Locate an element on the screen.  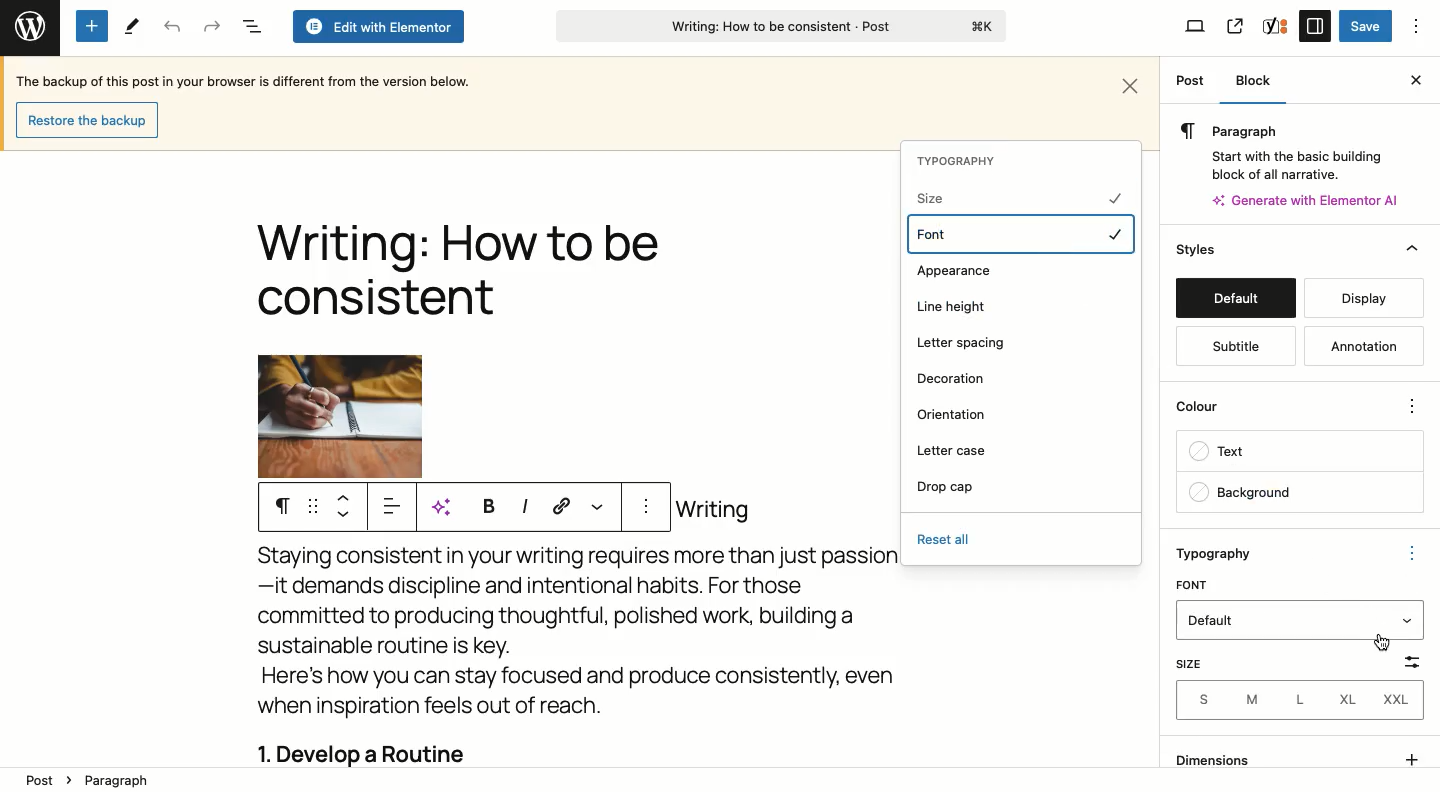
View is located at coordinates (1196, 28).